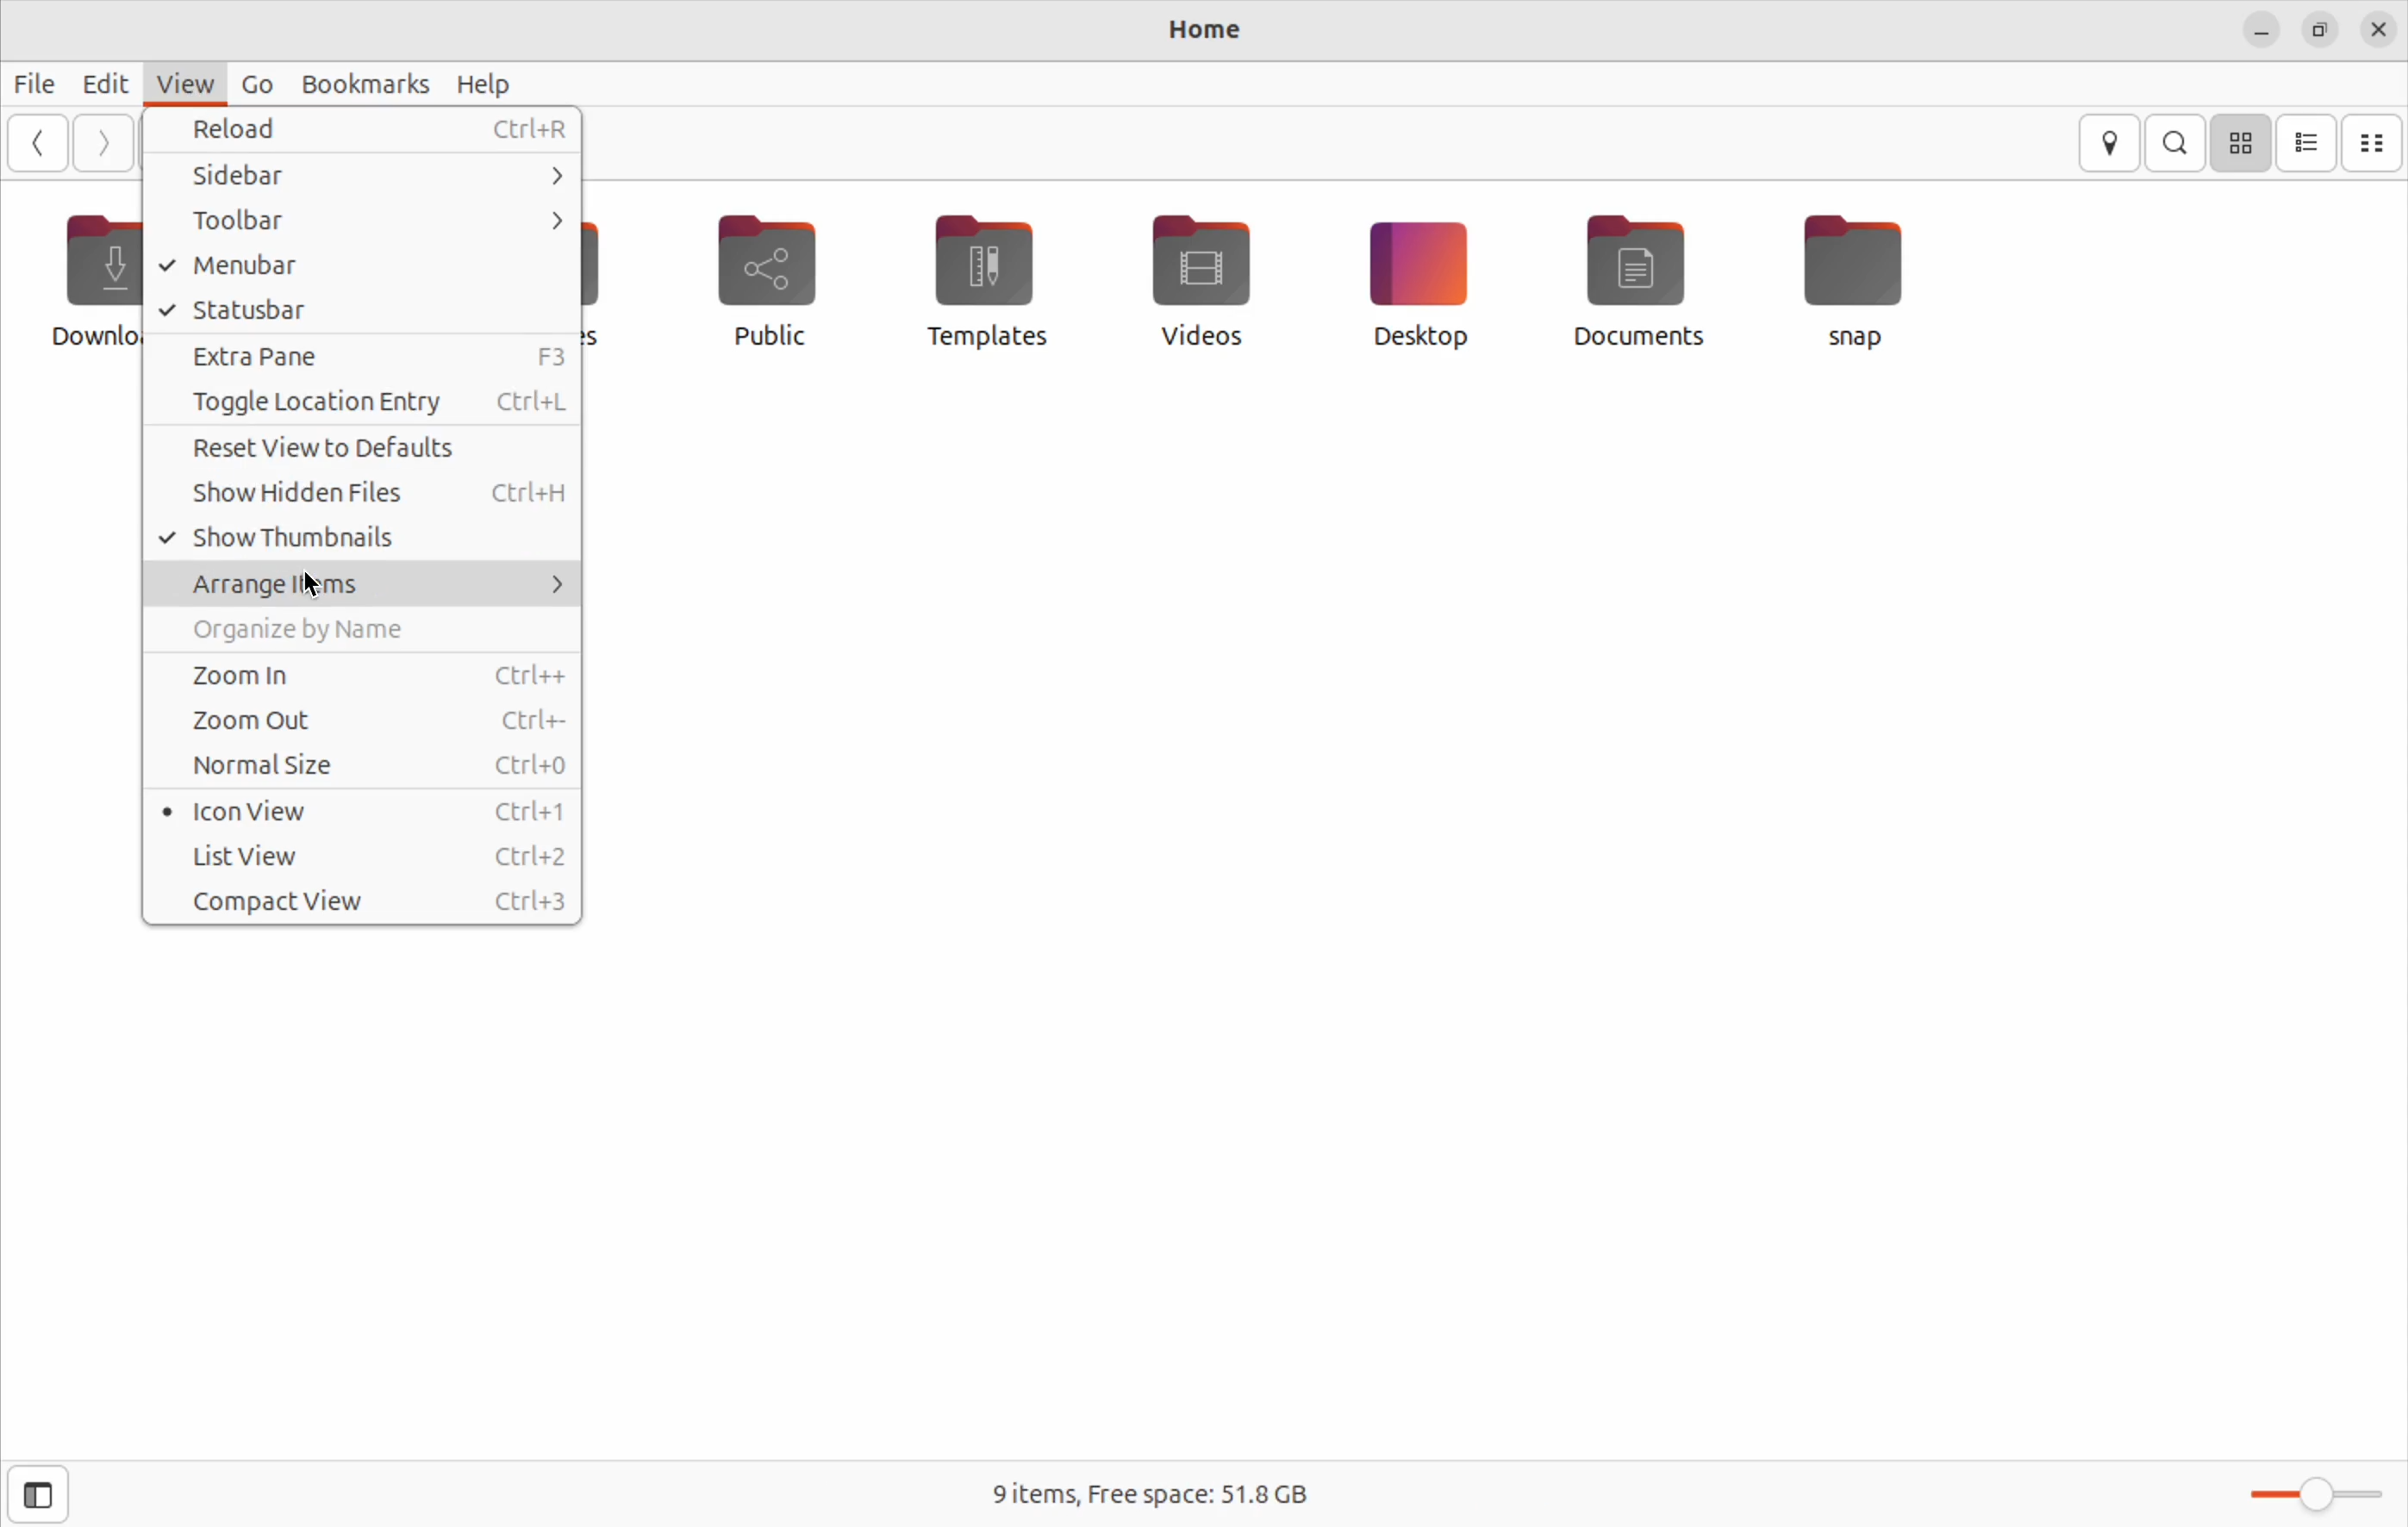 The height and width of the screenshot is (1527, 2408). Describe the element at coordinates (369, 630) in the screenshot. I see `organize by name` at that location.